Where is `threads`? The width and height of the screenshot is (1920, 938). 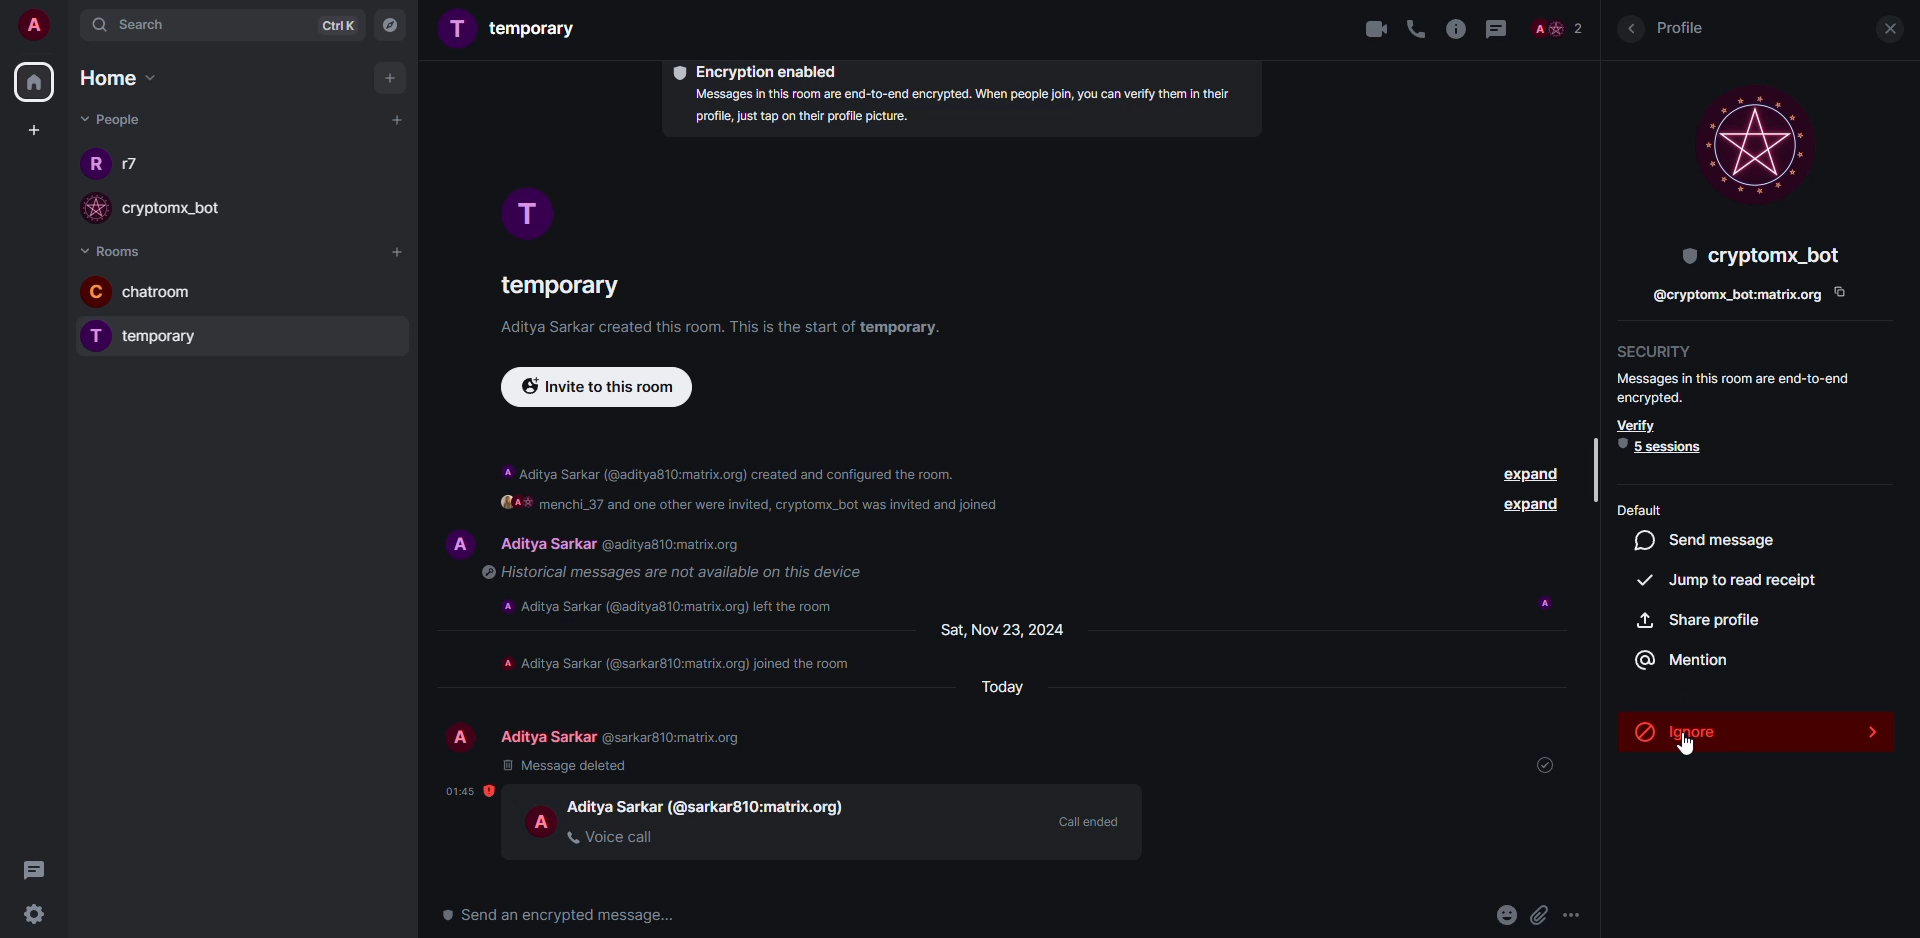 threads is located at coordinates (1496, 30).